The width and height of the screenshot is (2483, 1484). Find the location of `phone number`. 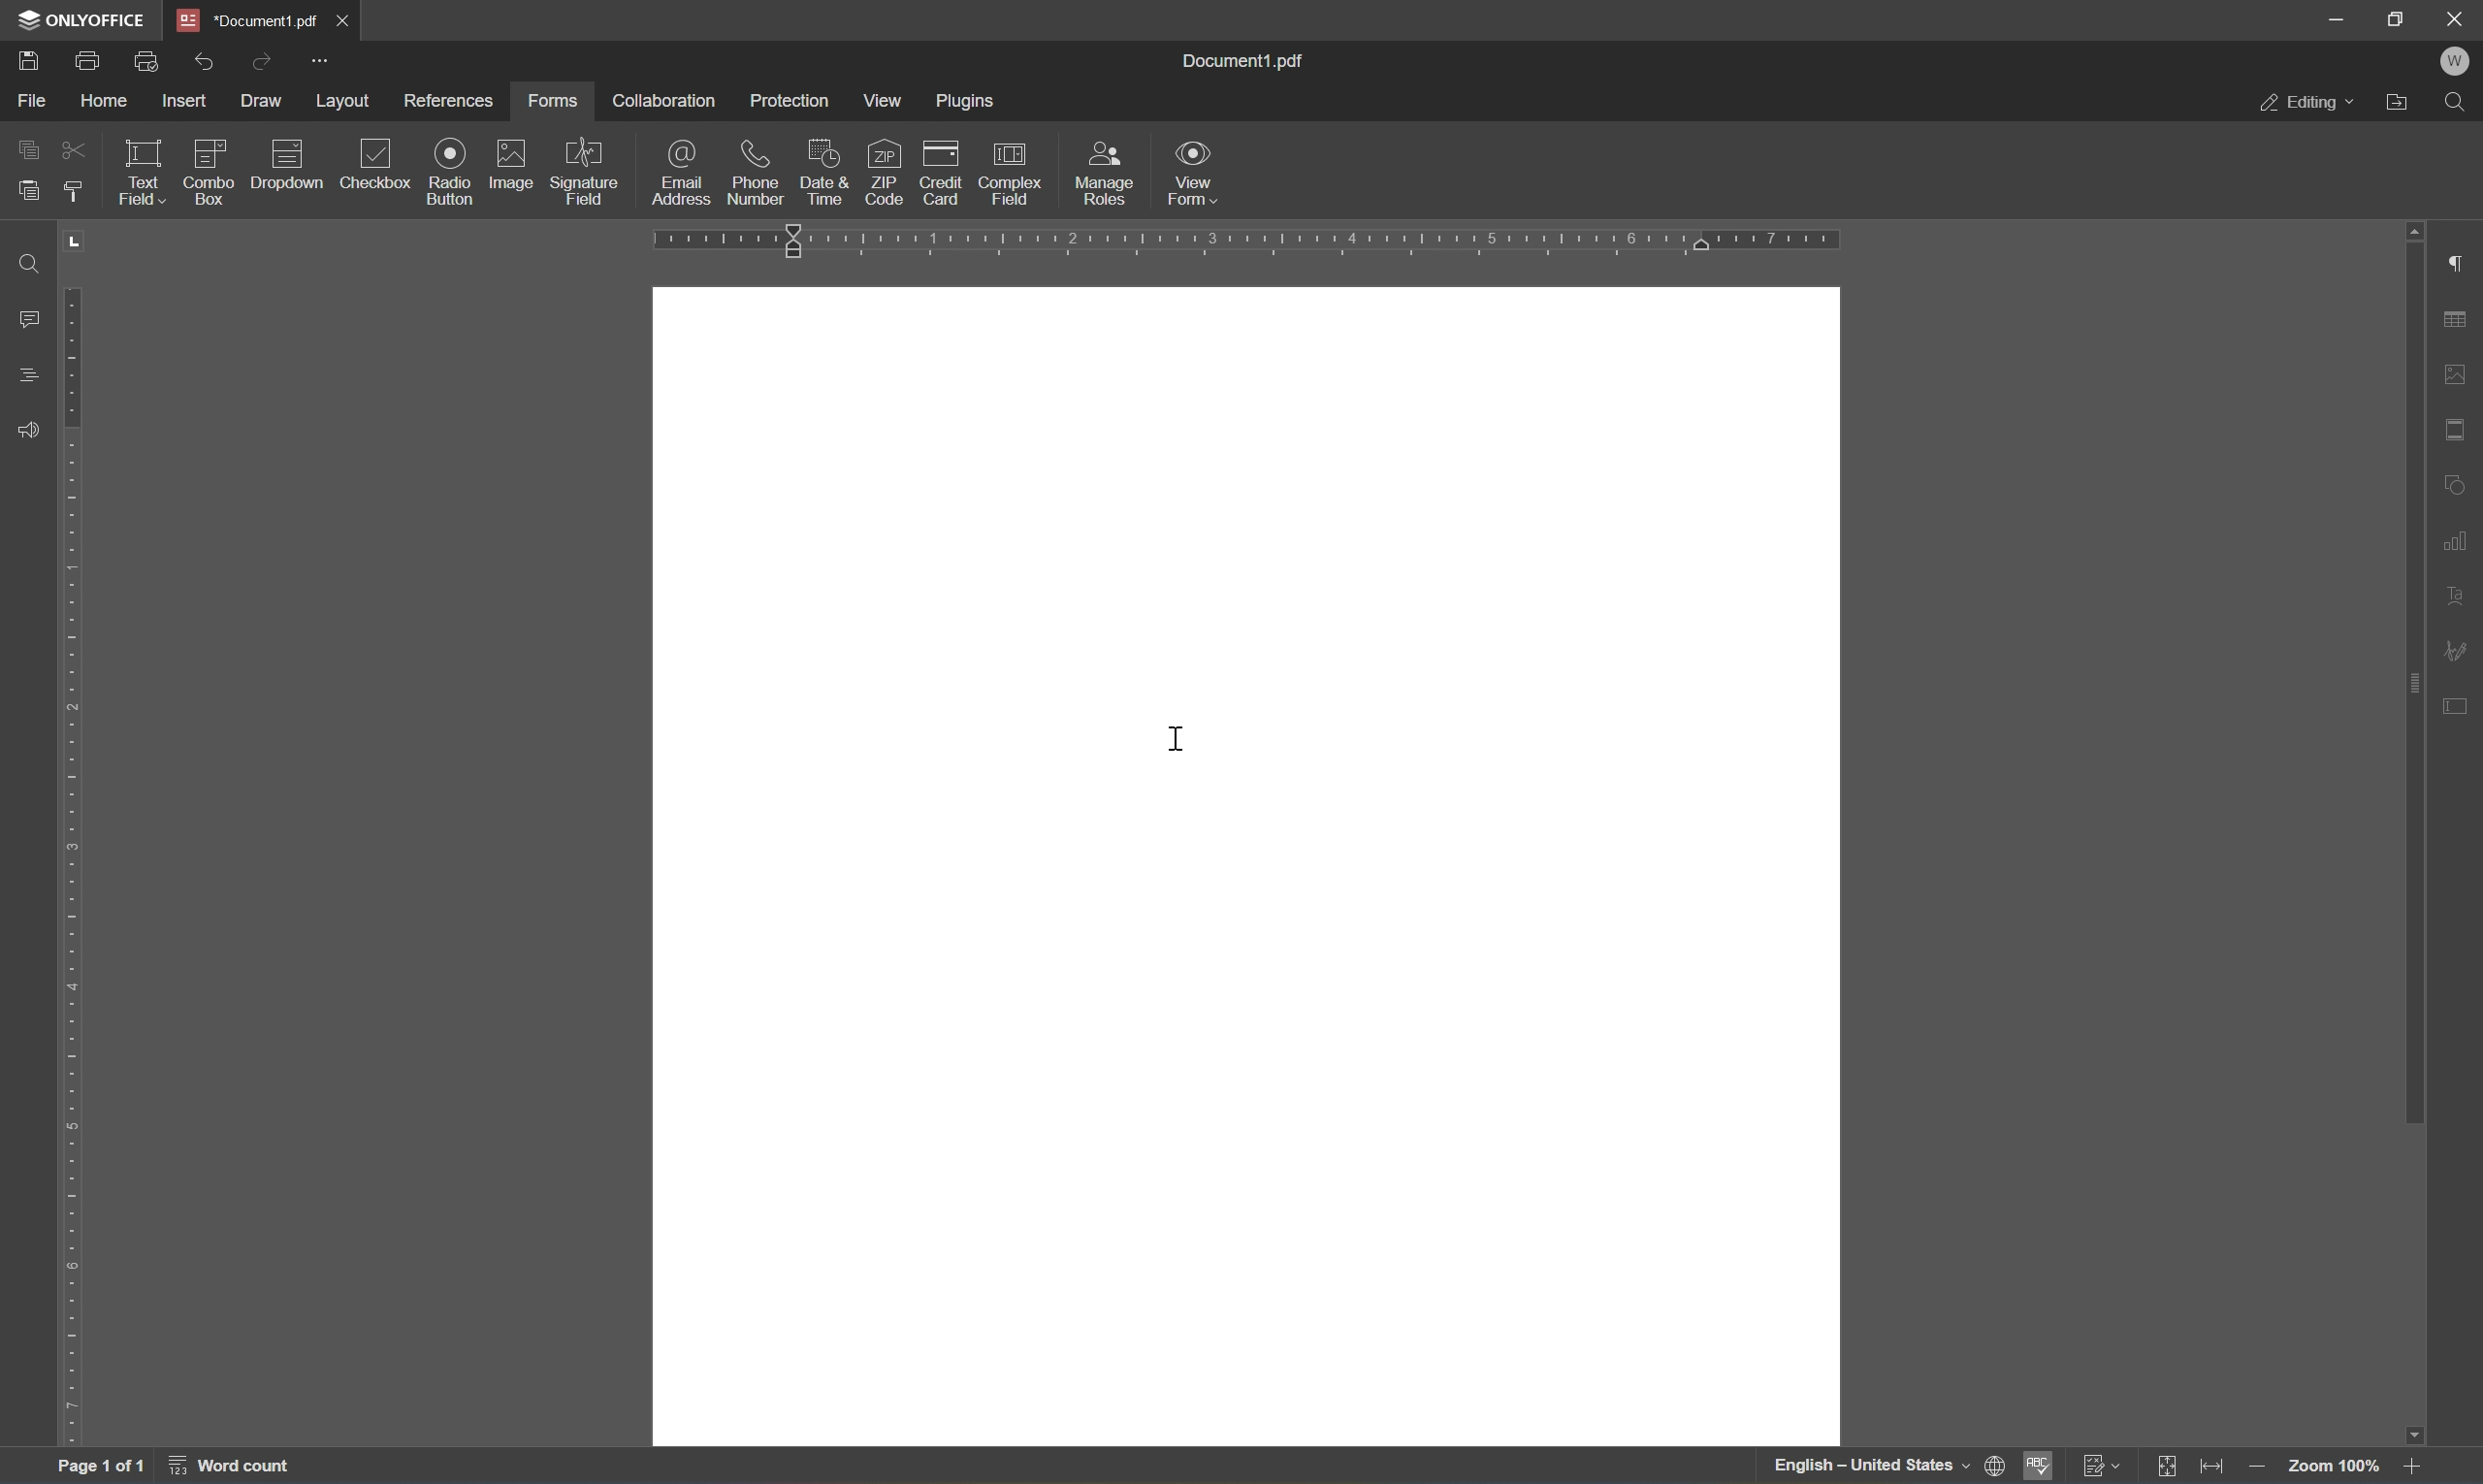

phone number is located at coordinates (755, 173).